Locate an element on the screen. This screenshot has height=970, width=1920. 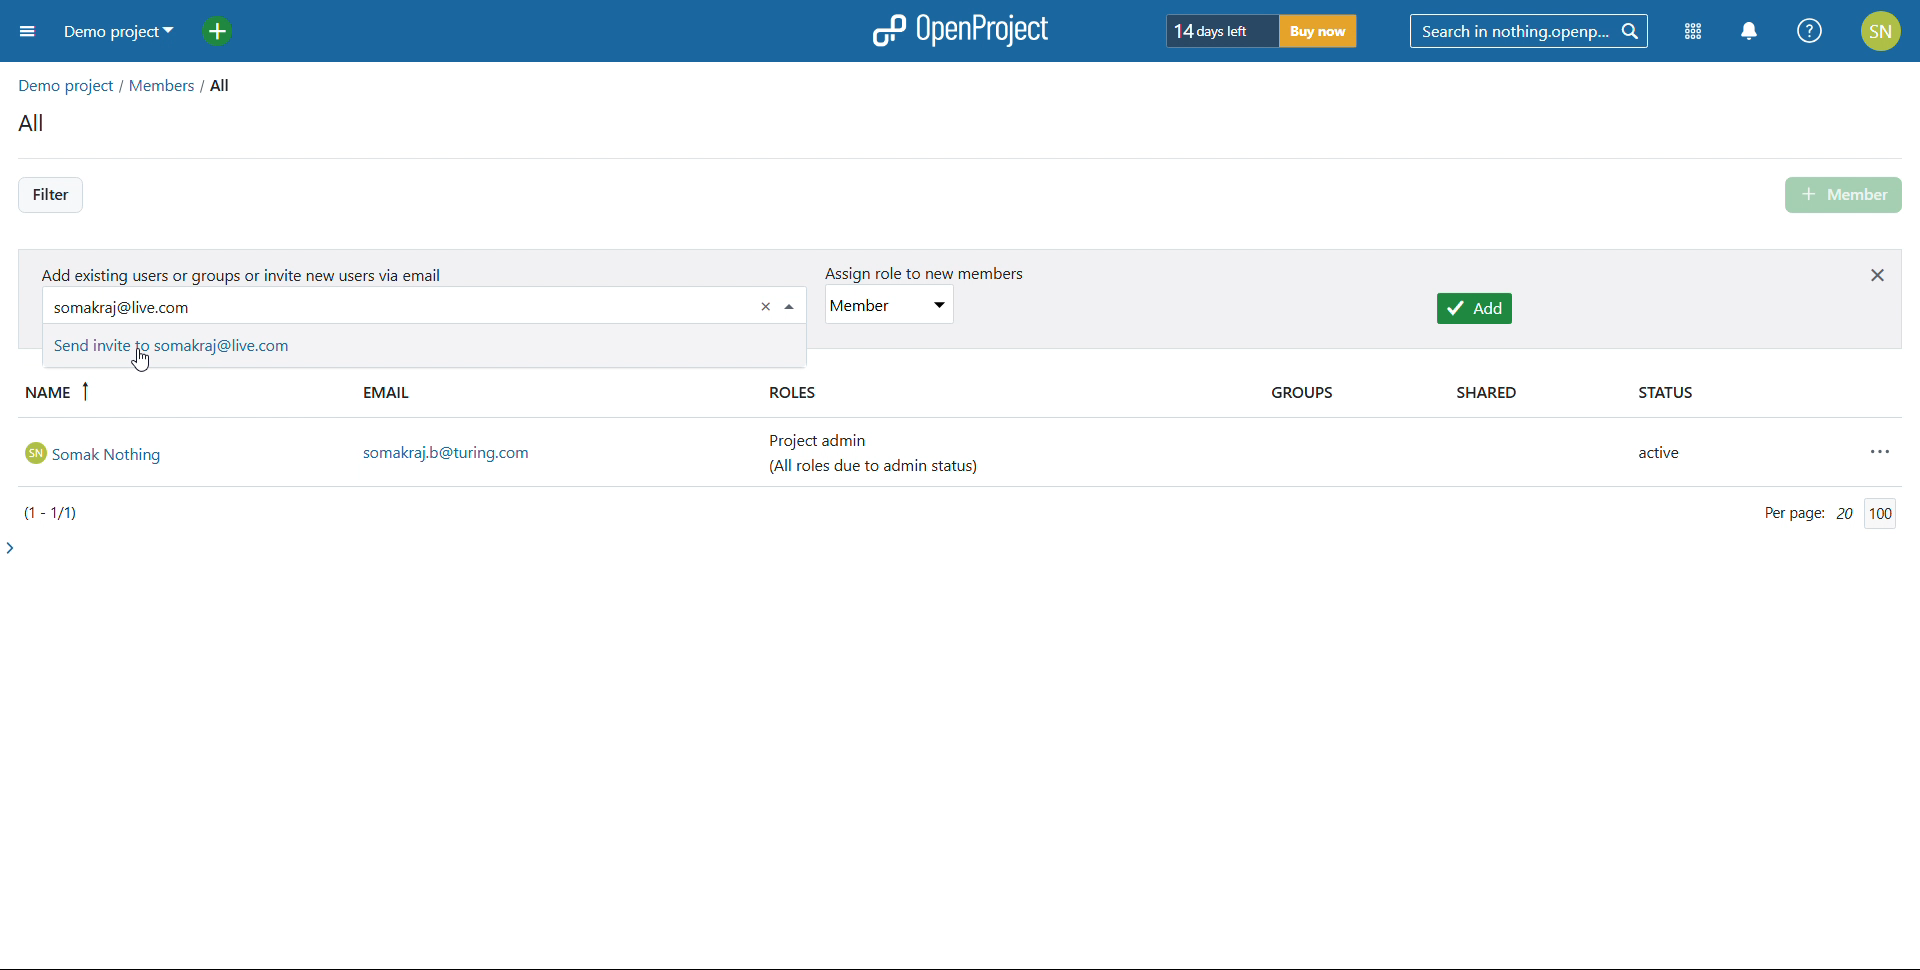
all is located at coordinates (227, 85).